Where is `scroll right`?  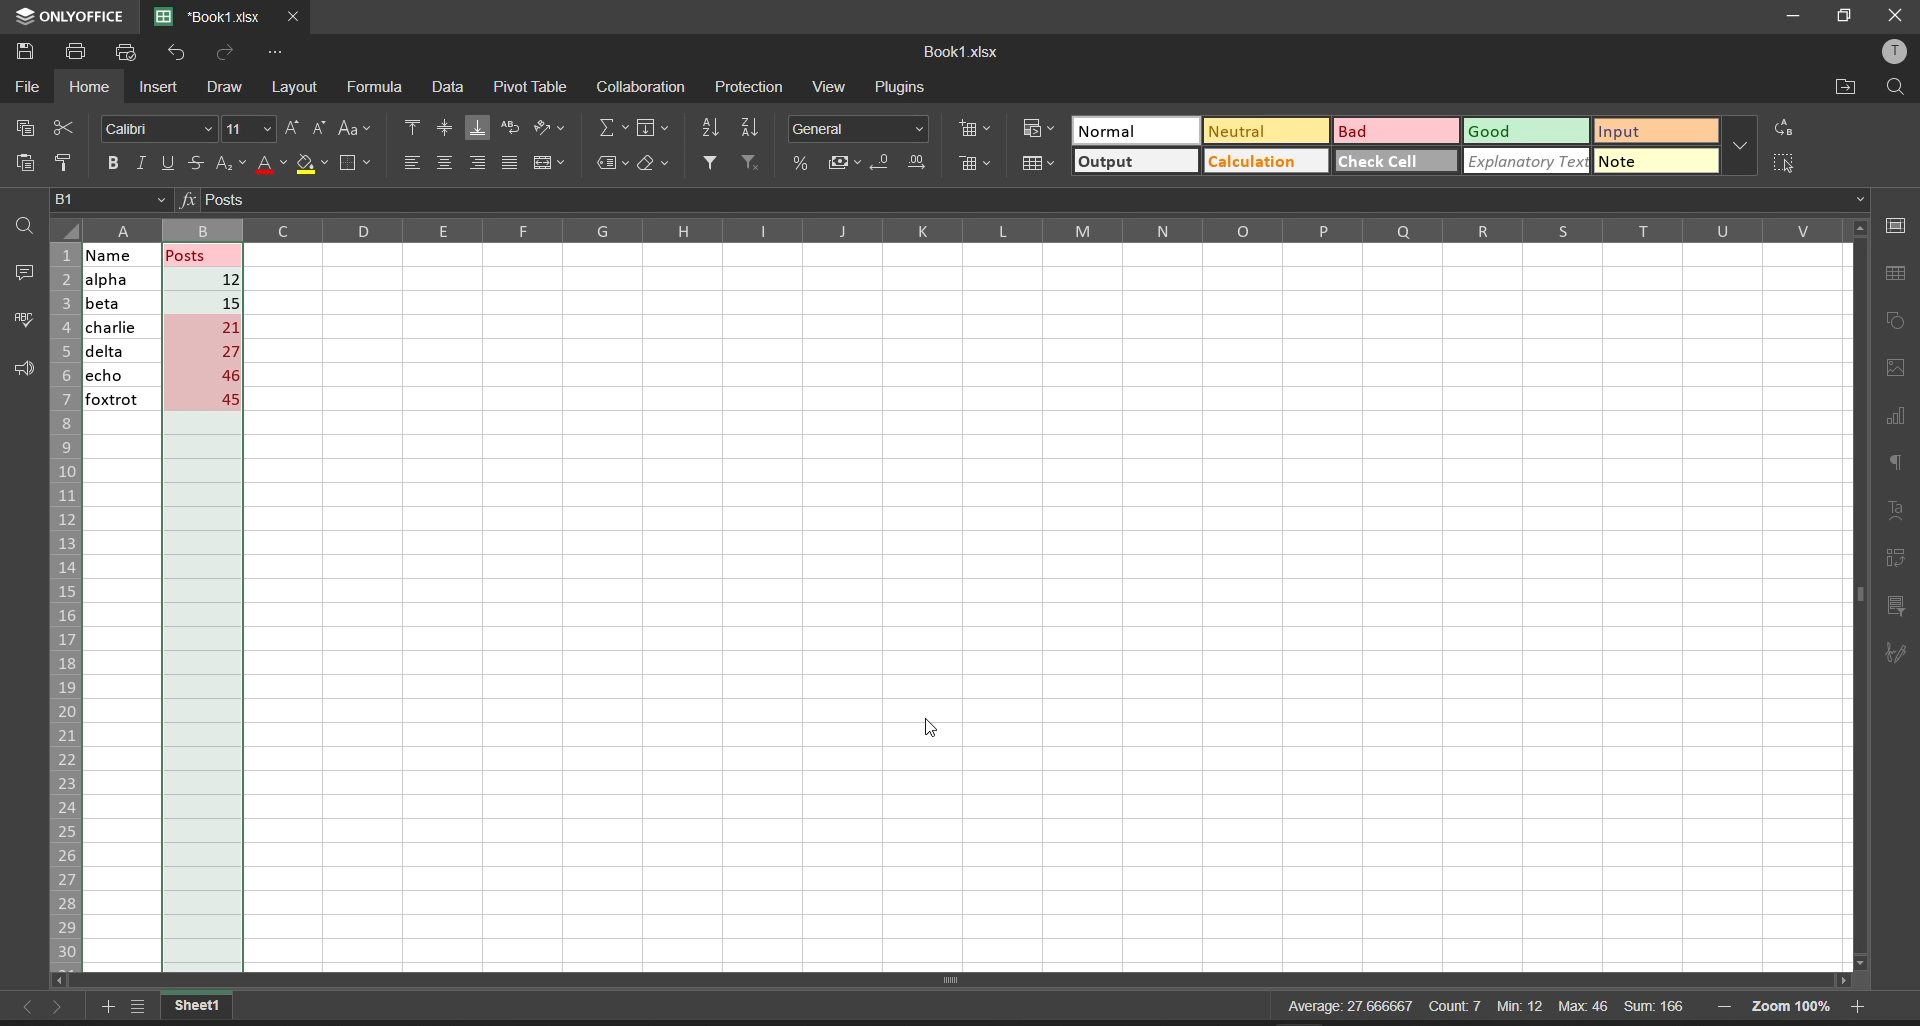
scroll right is located at coordinates (1839, 982).